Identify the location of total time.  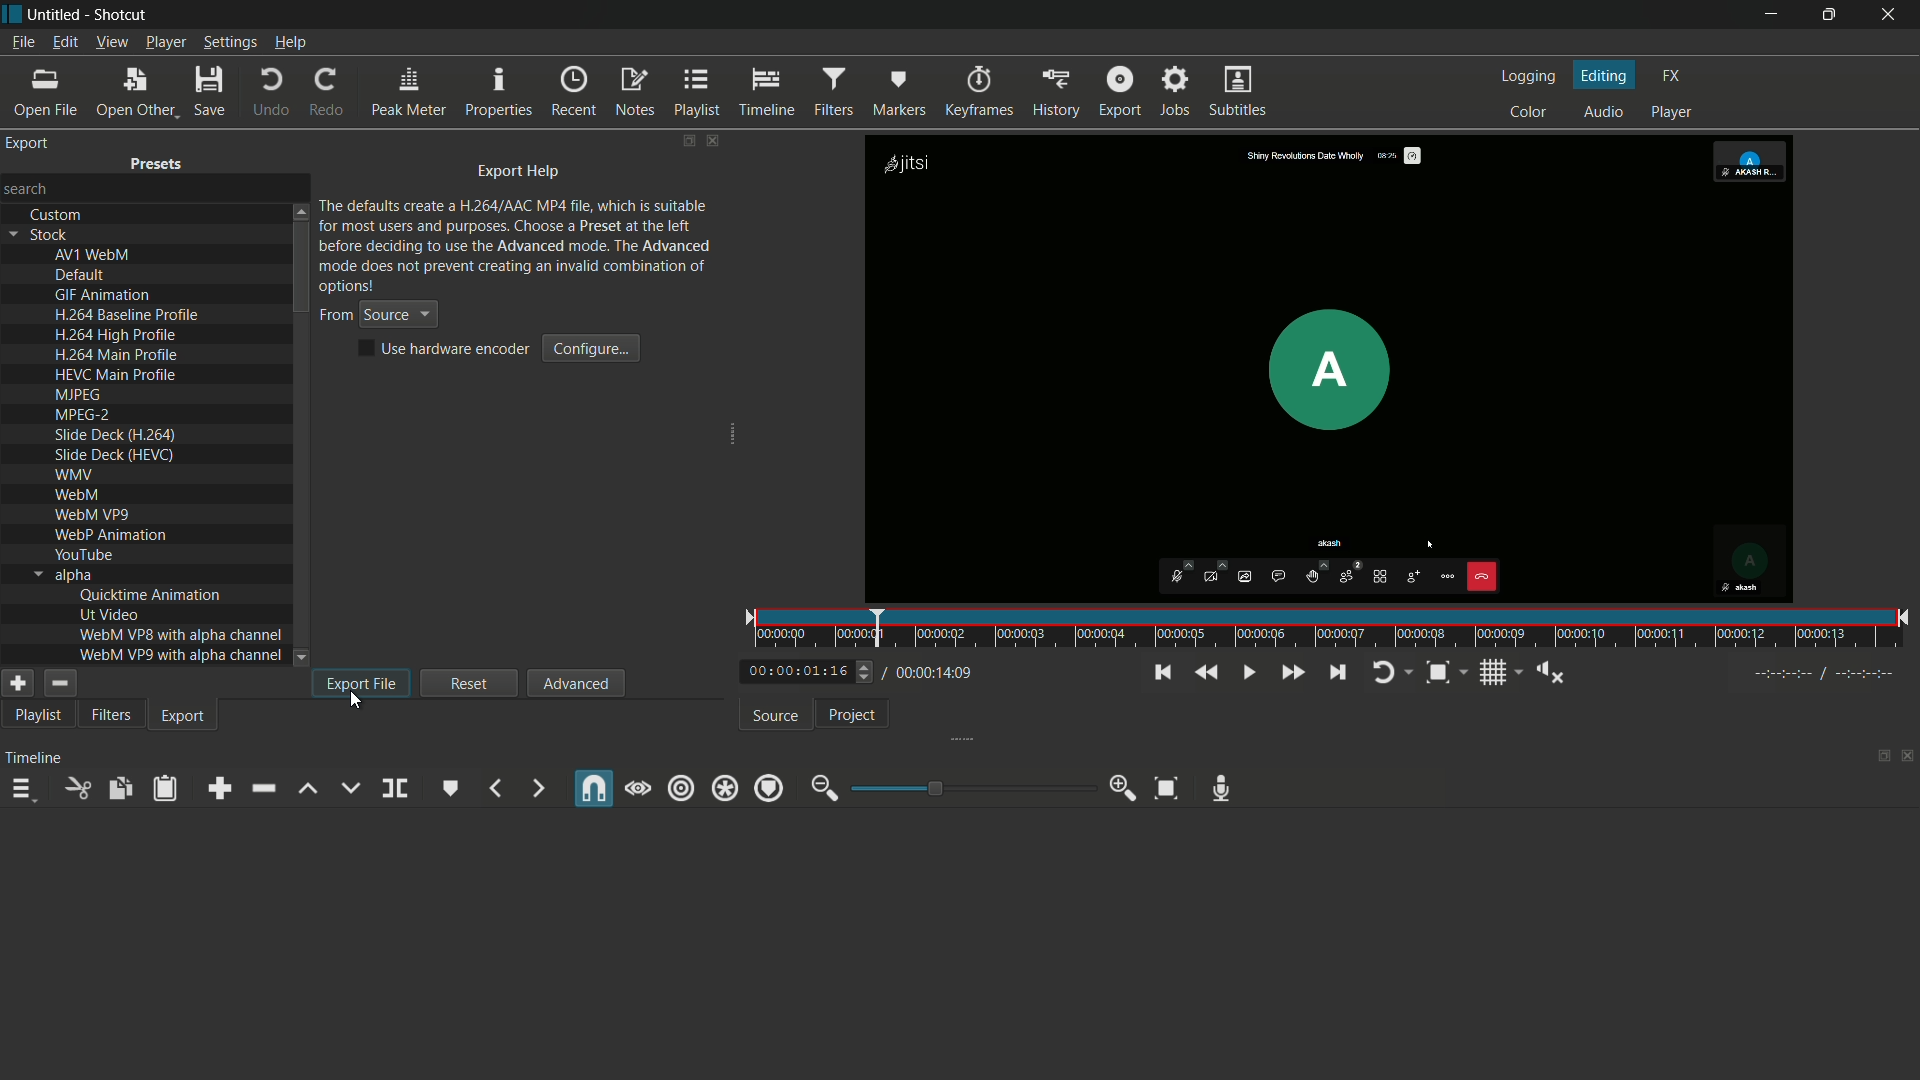
(937, 673).